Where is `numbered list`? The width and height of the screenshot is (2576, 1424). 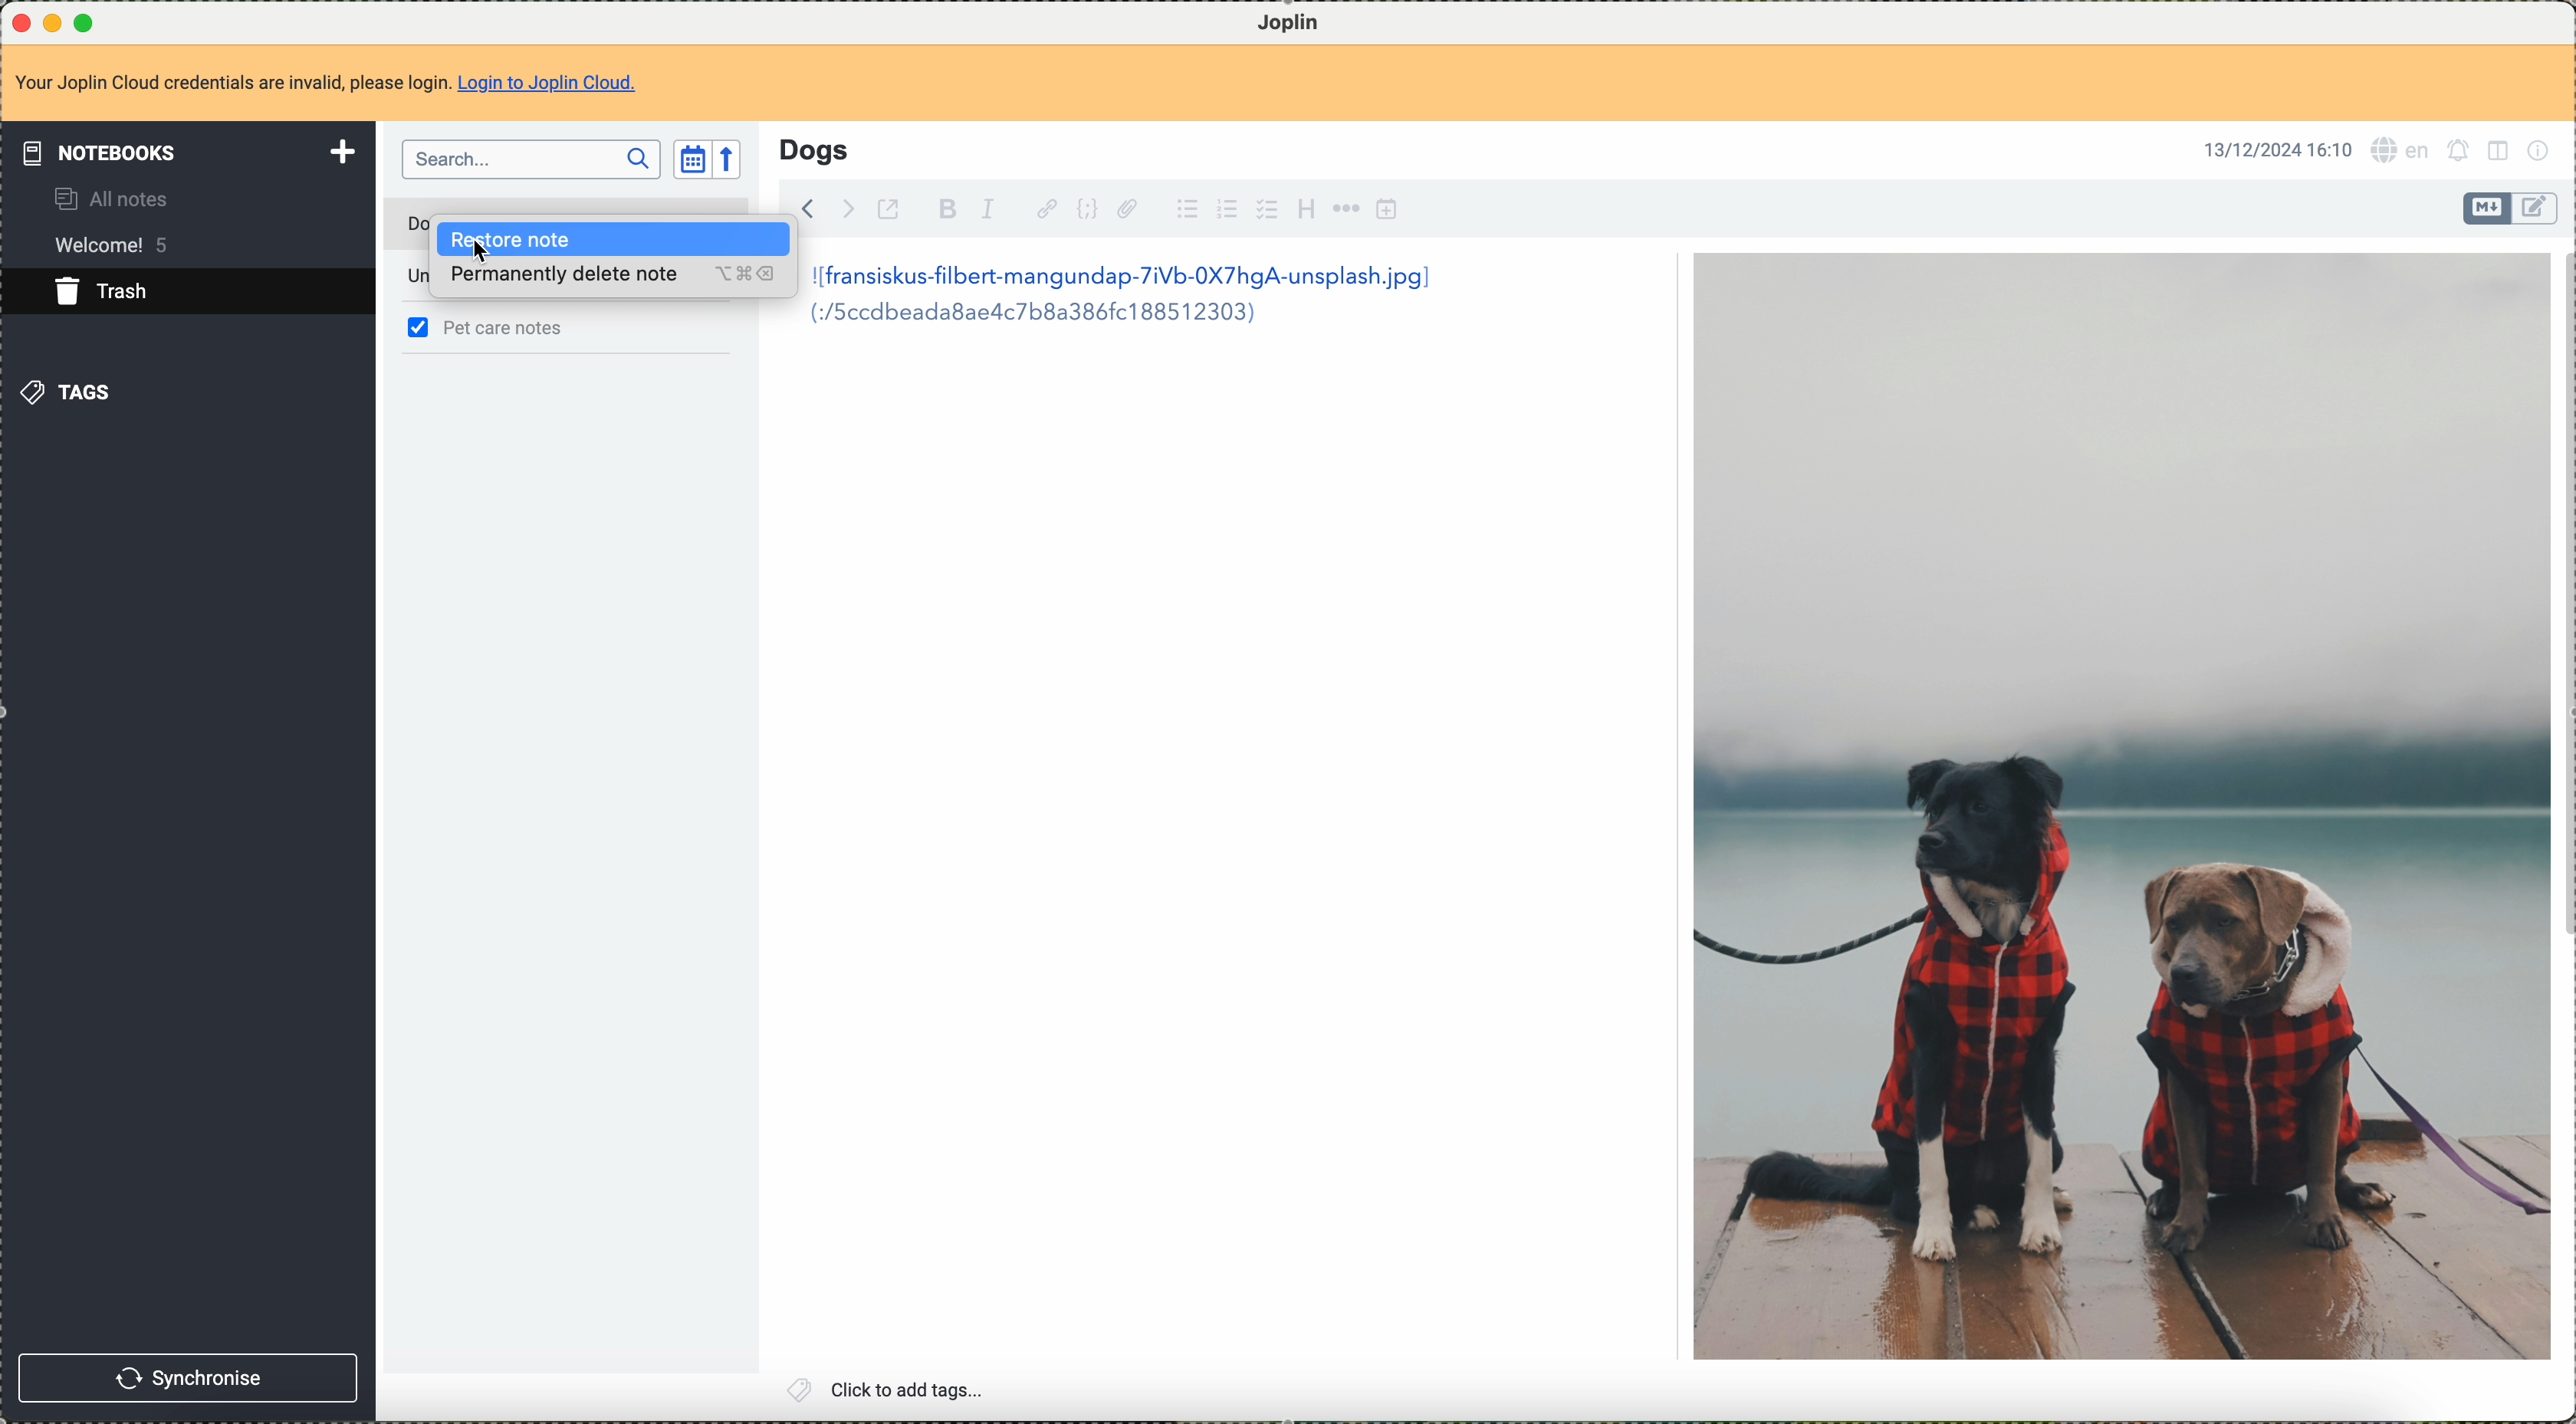 numbered list is located at coordinates (1225, 211).